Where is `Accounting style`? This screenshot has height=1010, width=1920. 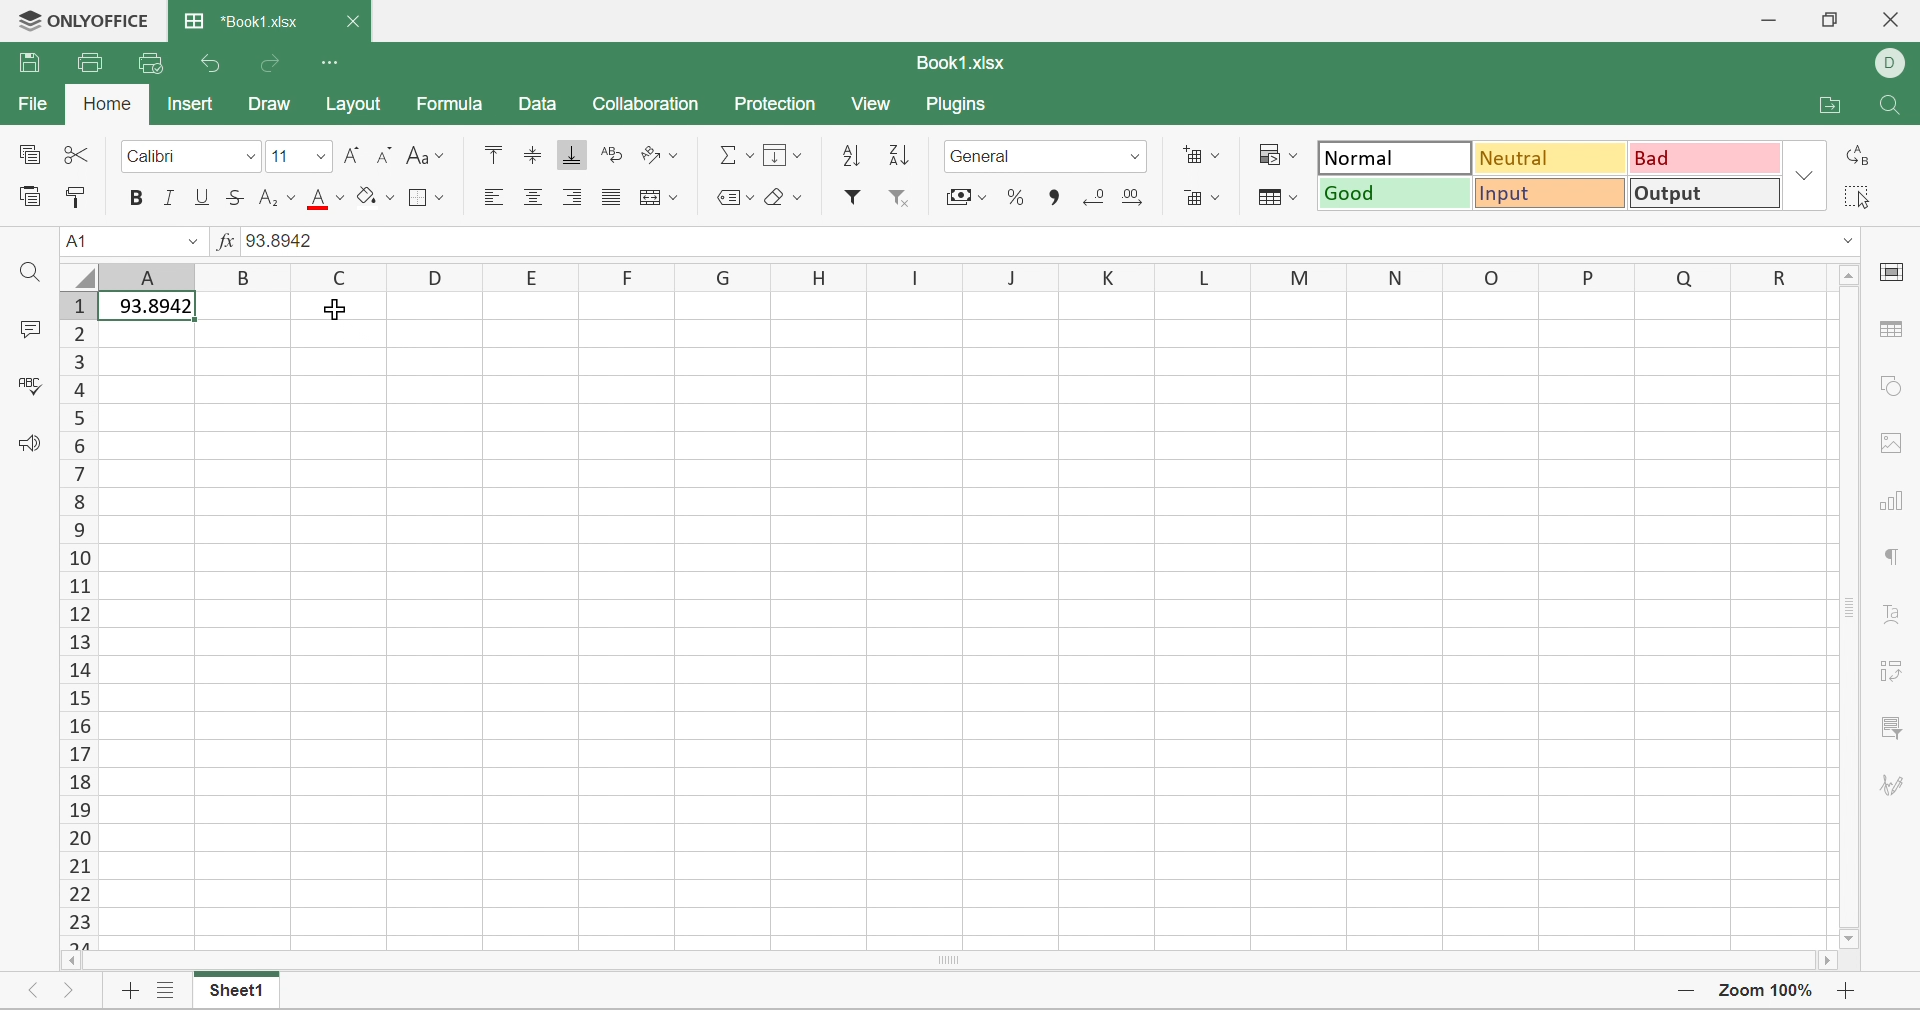 Accounting style is located at coordinates (966, 197).